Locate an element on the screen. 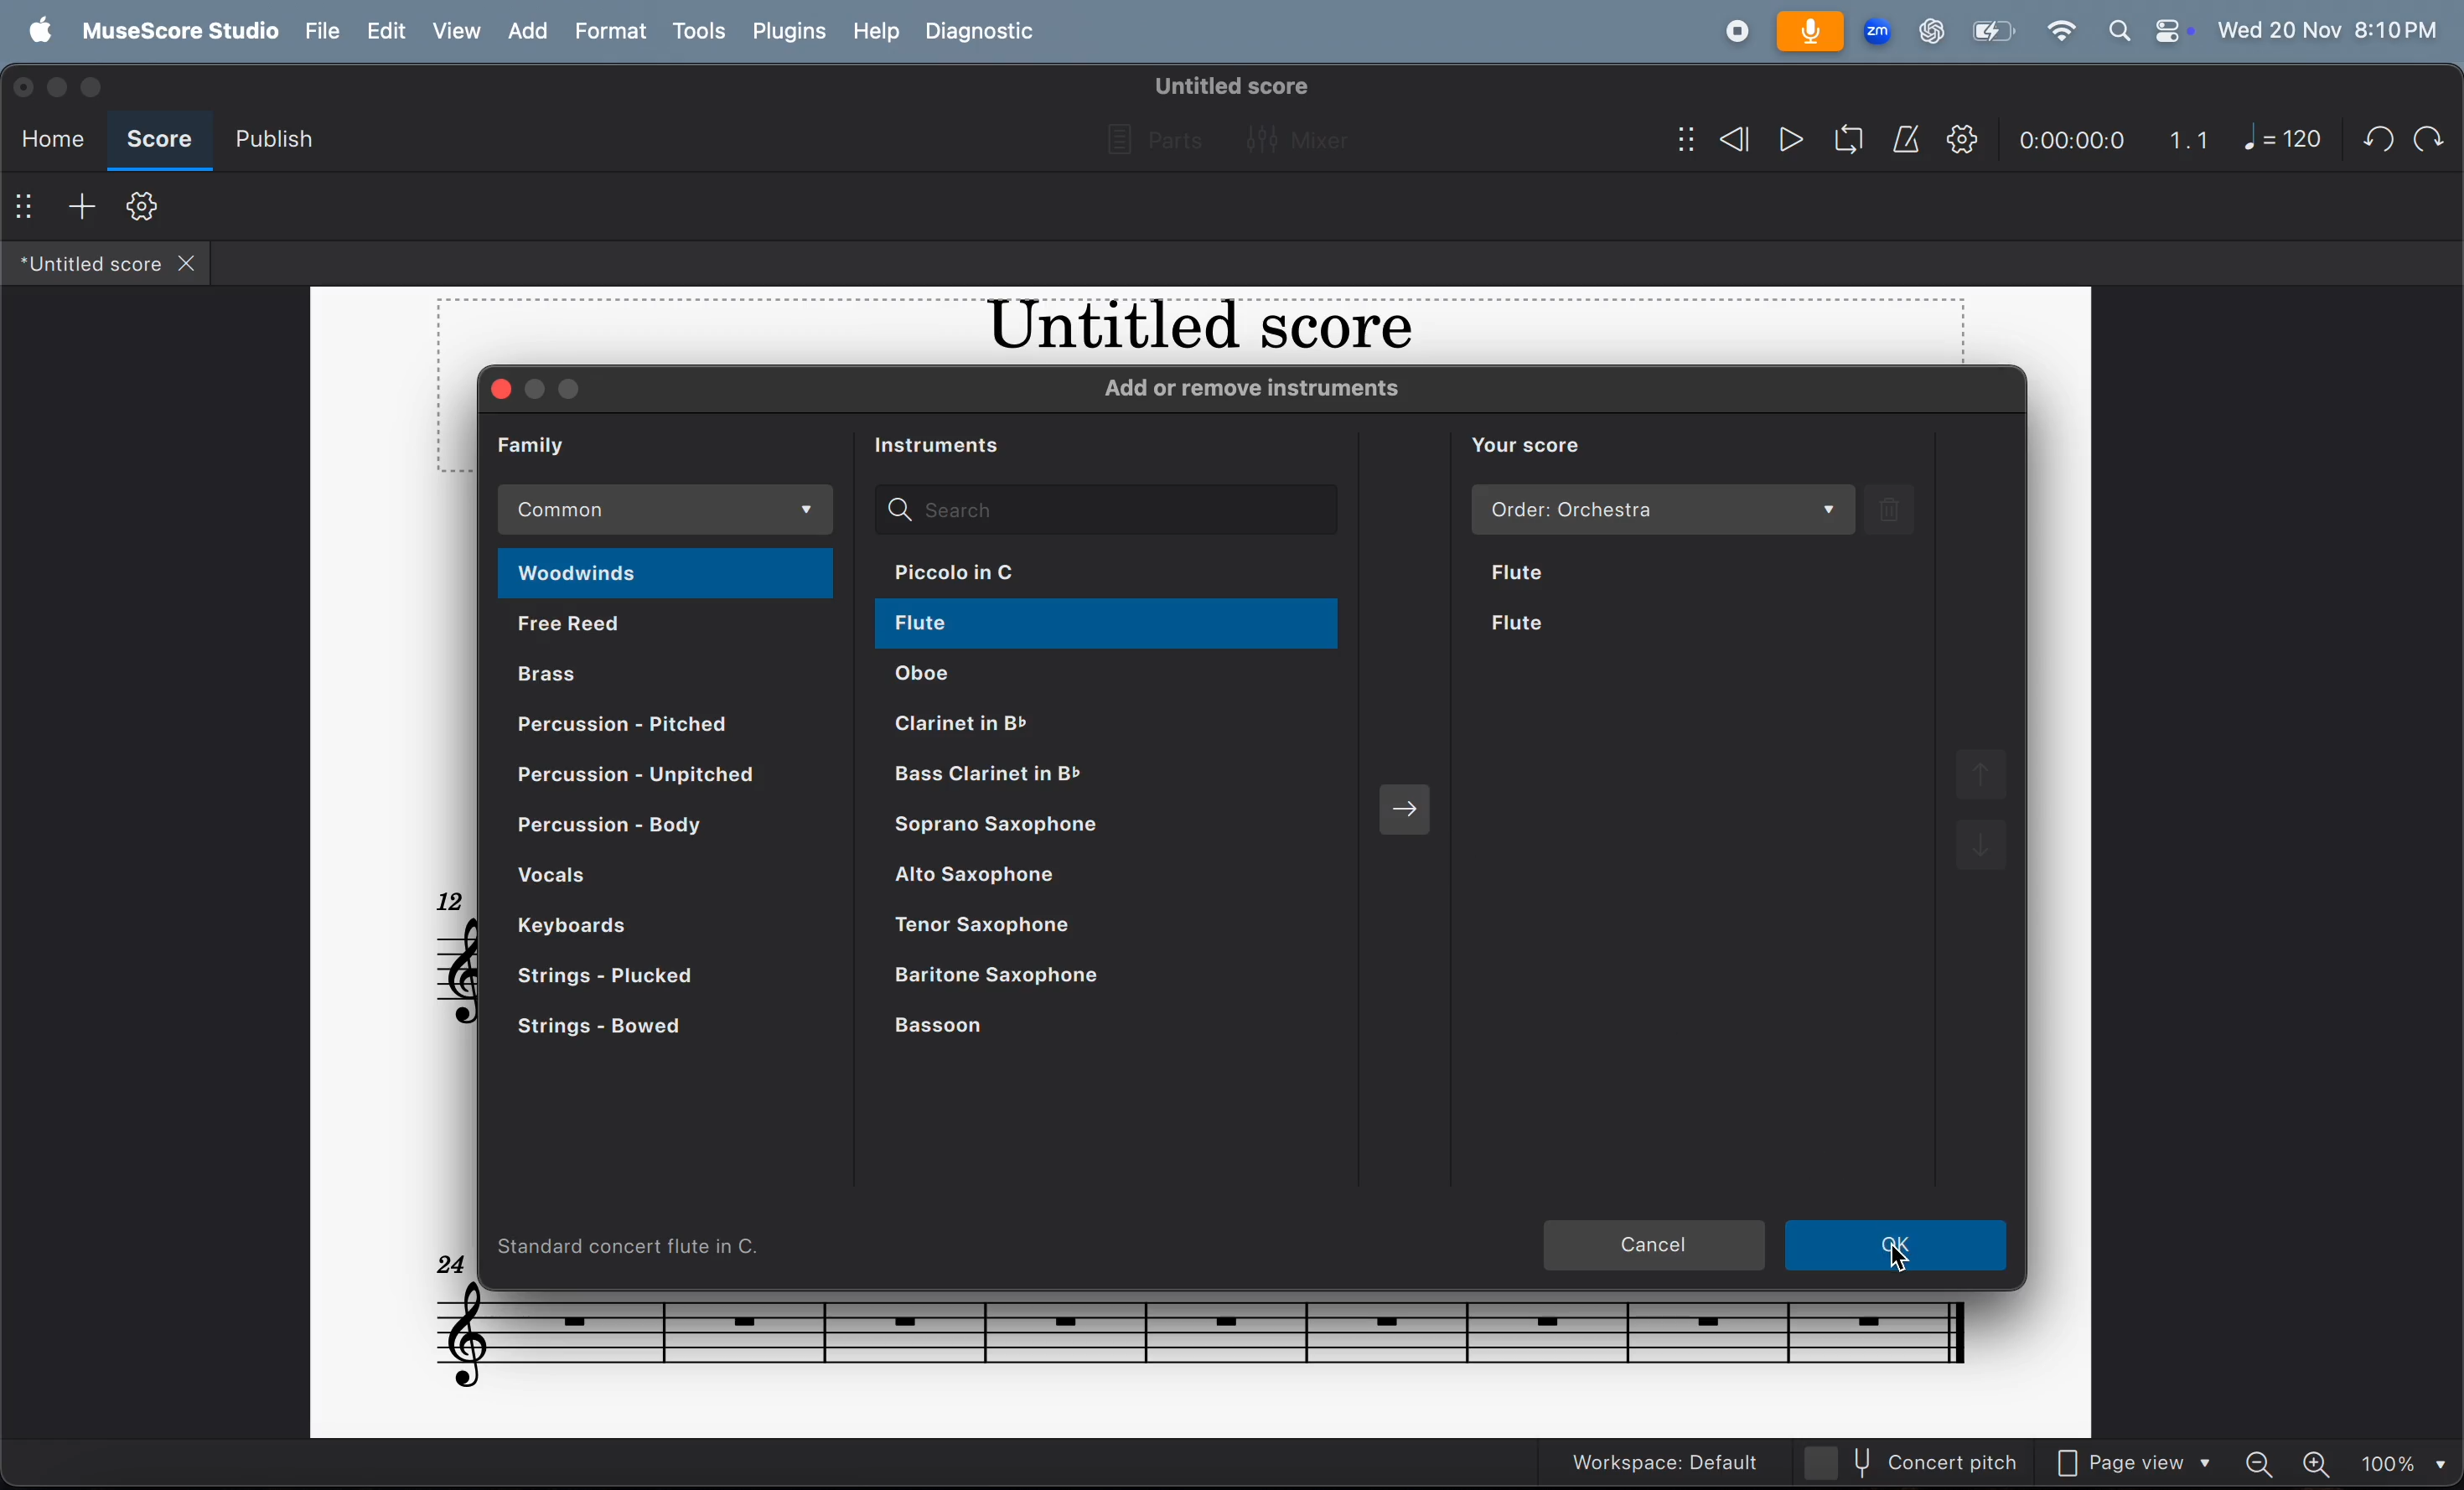 The image size is (2464, 1490). strings bowed is located at coordinates (658, 1026).